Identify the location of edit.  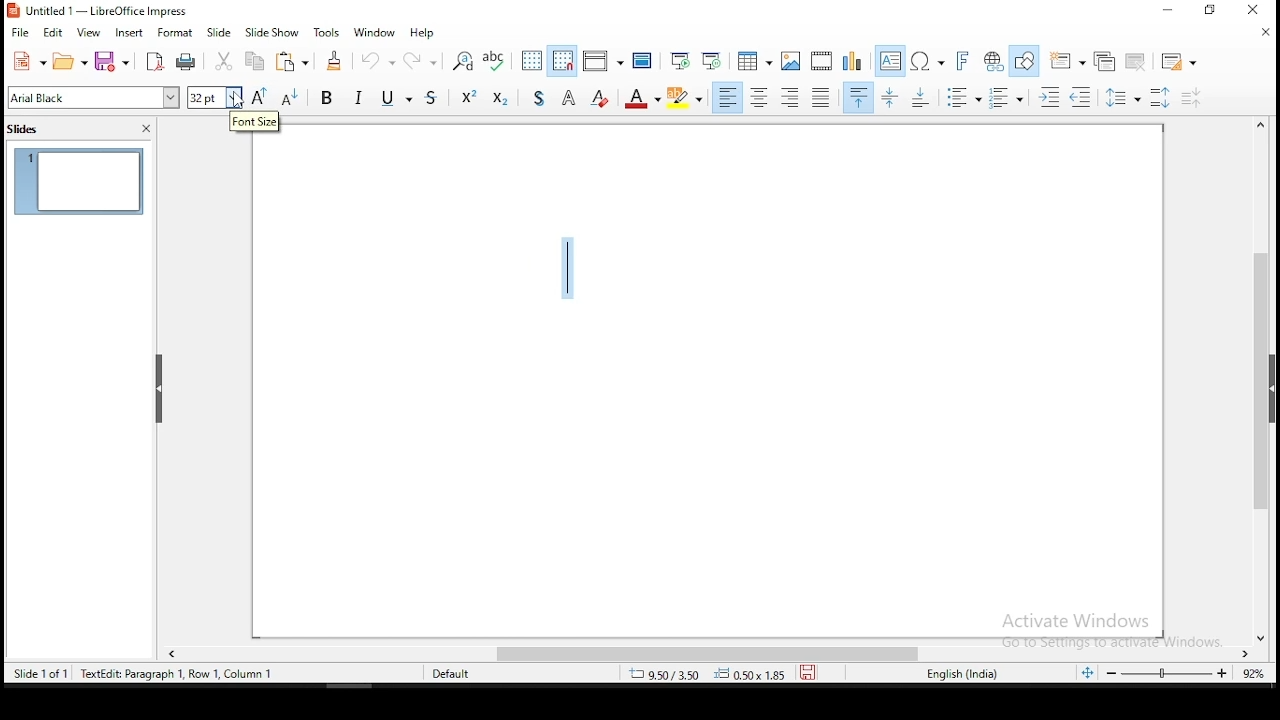
(51, 33).